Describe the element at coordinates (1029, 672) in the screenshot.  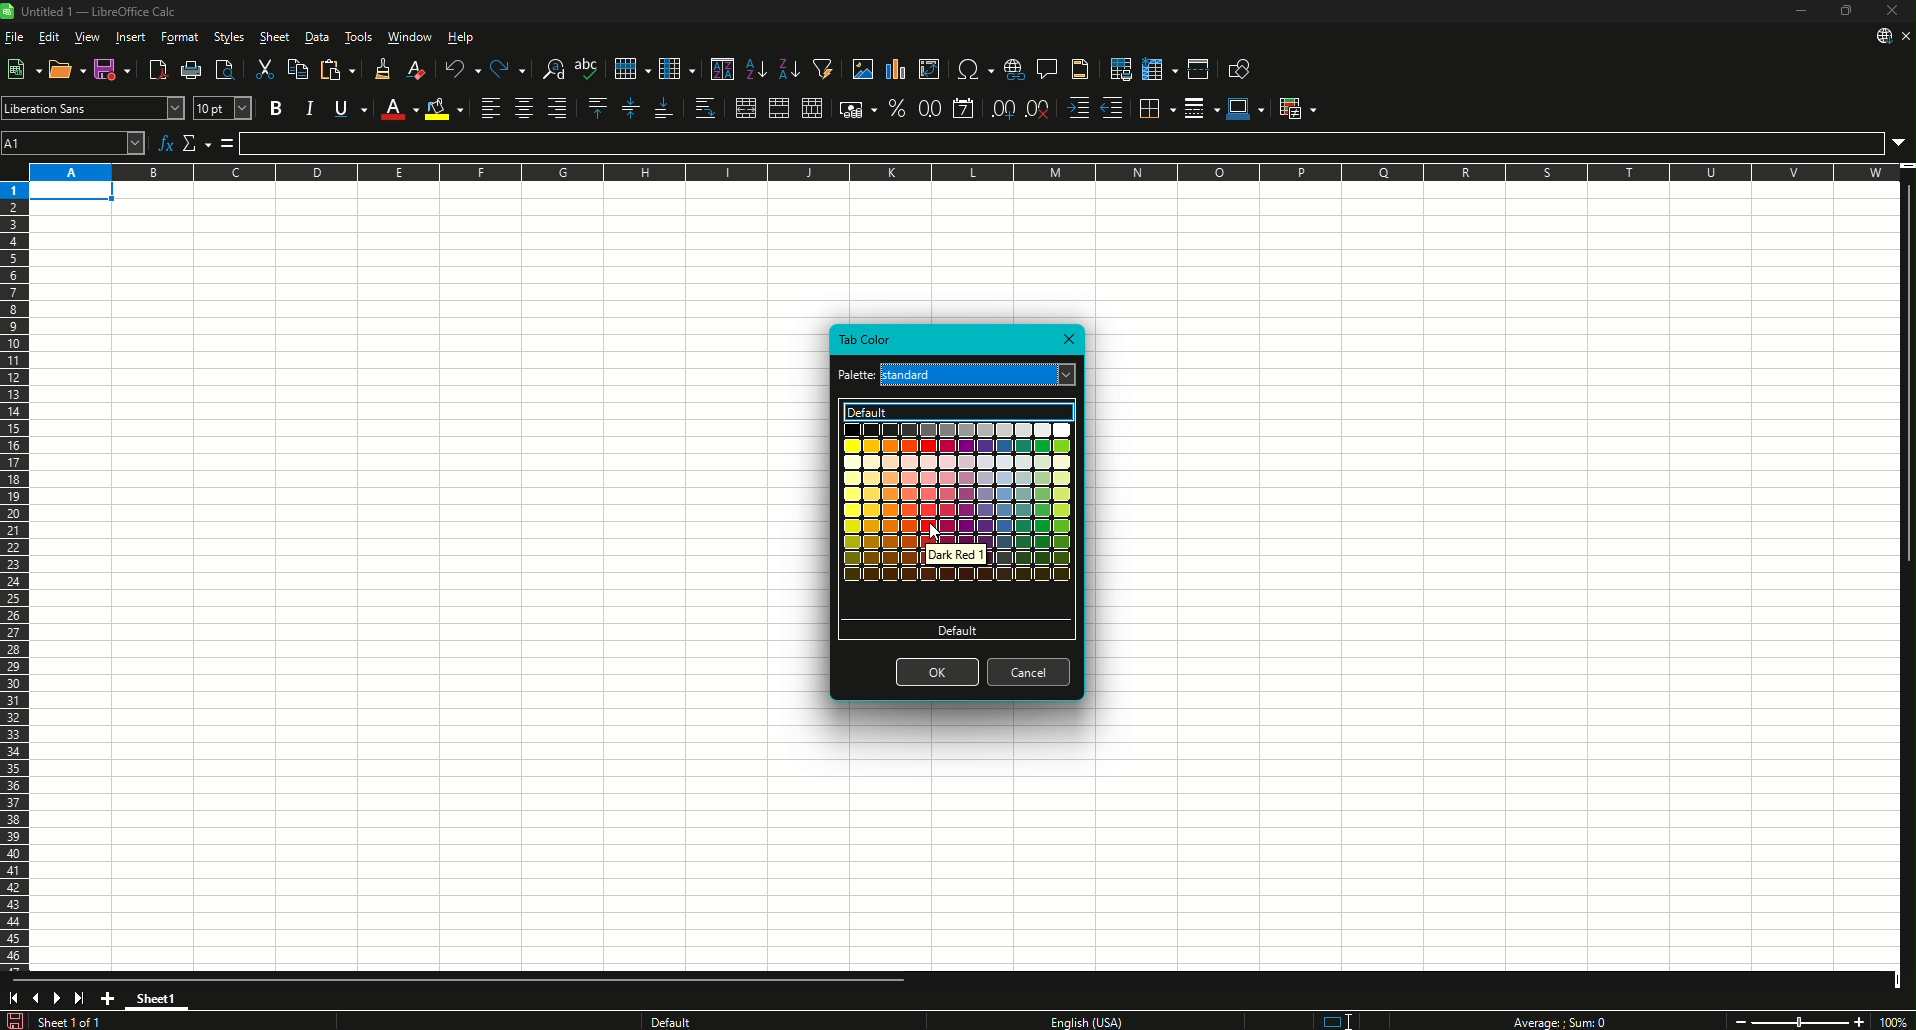
I see `Cancel` at that location.